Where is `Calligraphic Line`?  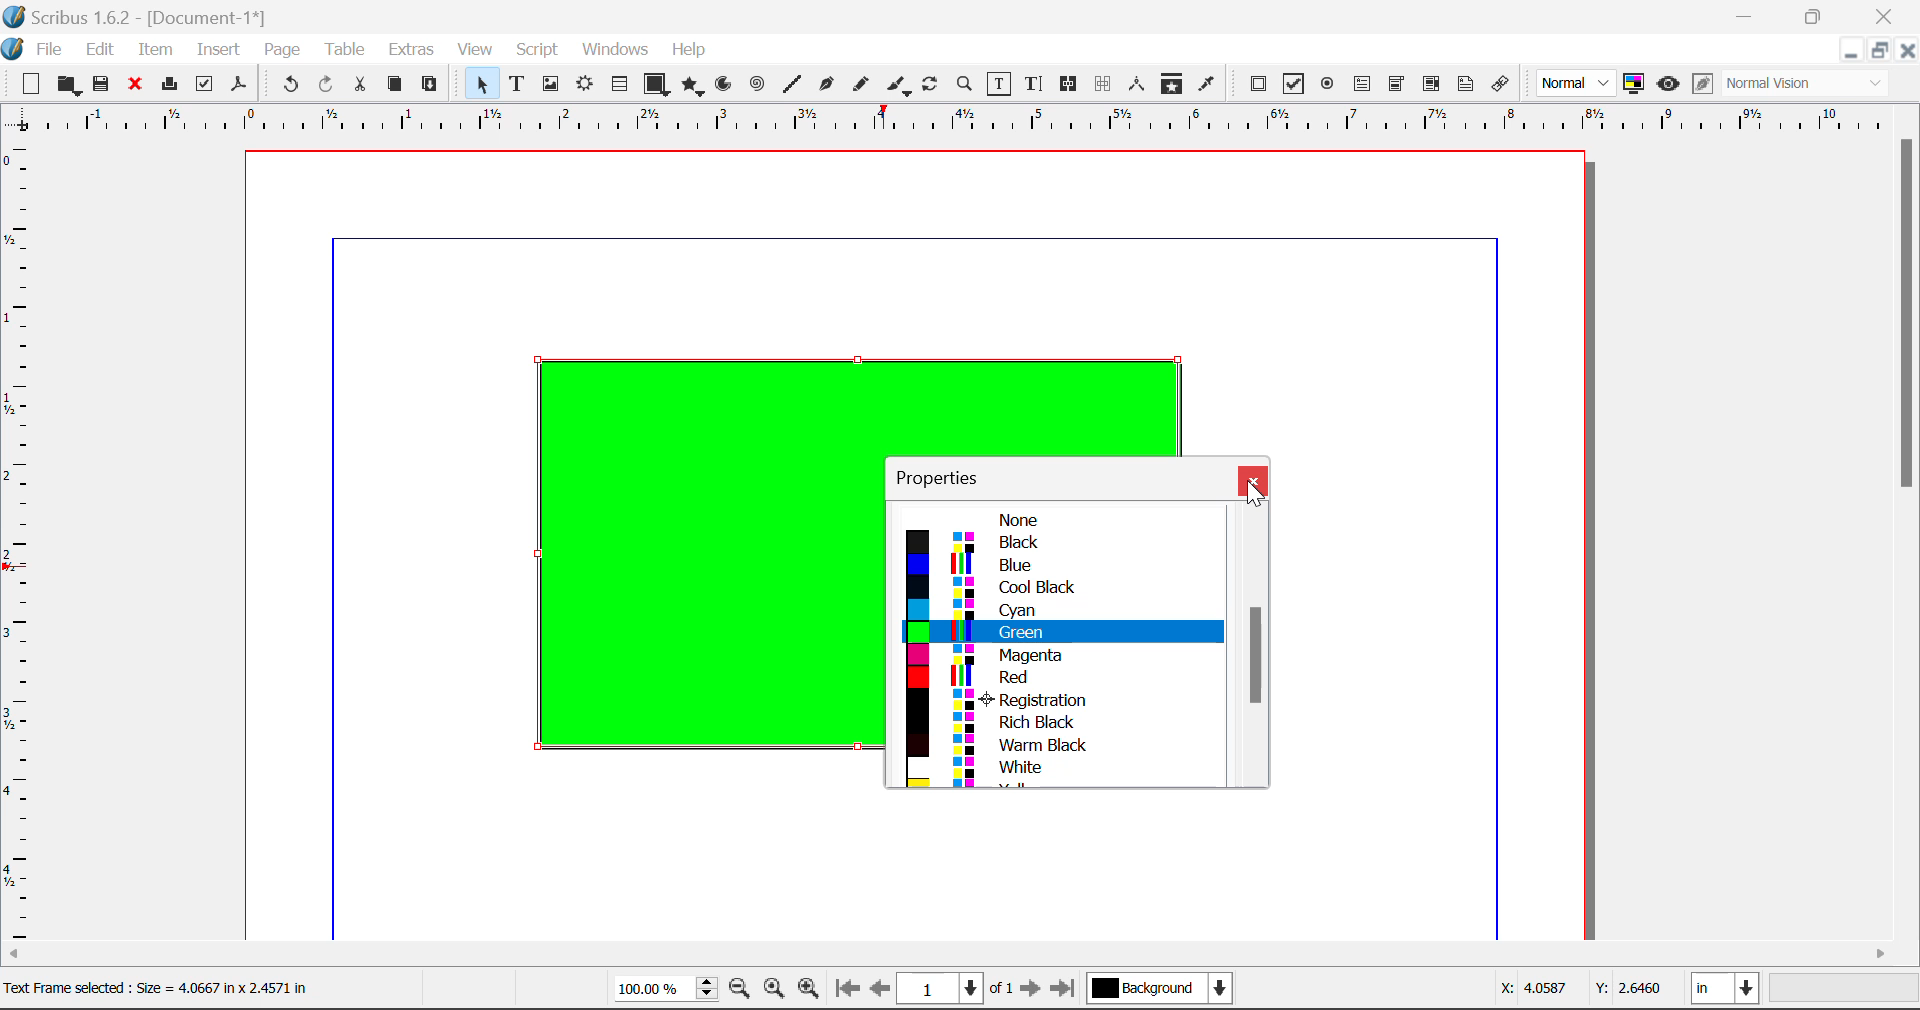
Calligraphic Line is located at coordinates (894, 85).